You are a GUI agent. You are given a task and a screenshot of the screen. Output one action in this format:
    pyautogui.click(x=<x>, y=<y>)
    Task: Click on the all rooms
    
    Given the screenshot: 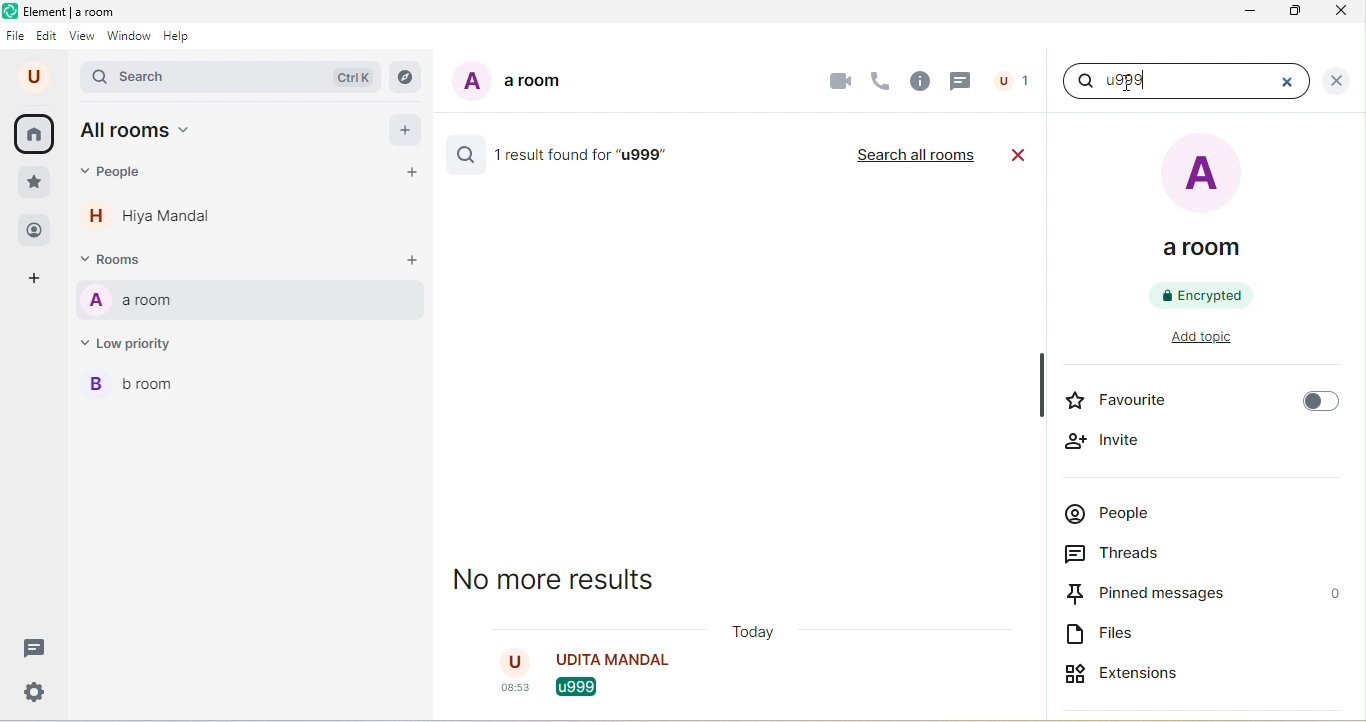 What is the action you would take?
    pyautogui.click(x=141, y=133)
    